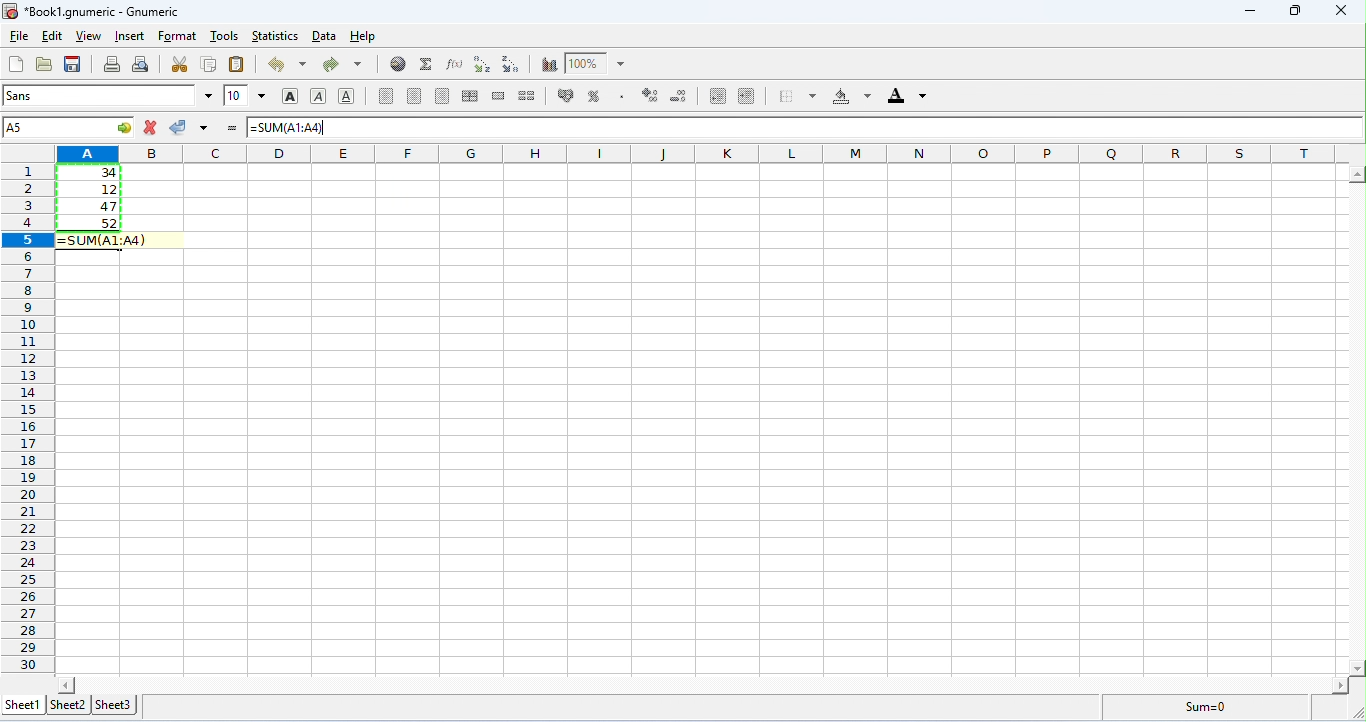 This screenshot has height=722, width=1366. Describe the element at coordinates (1346, 11) in the screenshot. I see `close` at that location.